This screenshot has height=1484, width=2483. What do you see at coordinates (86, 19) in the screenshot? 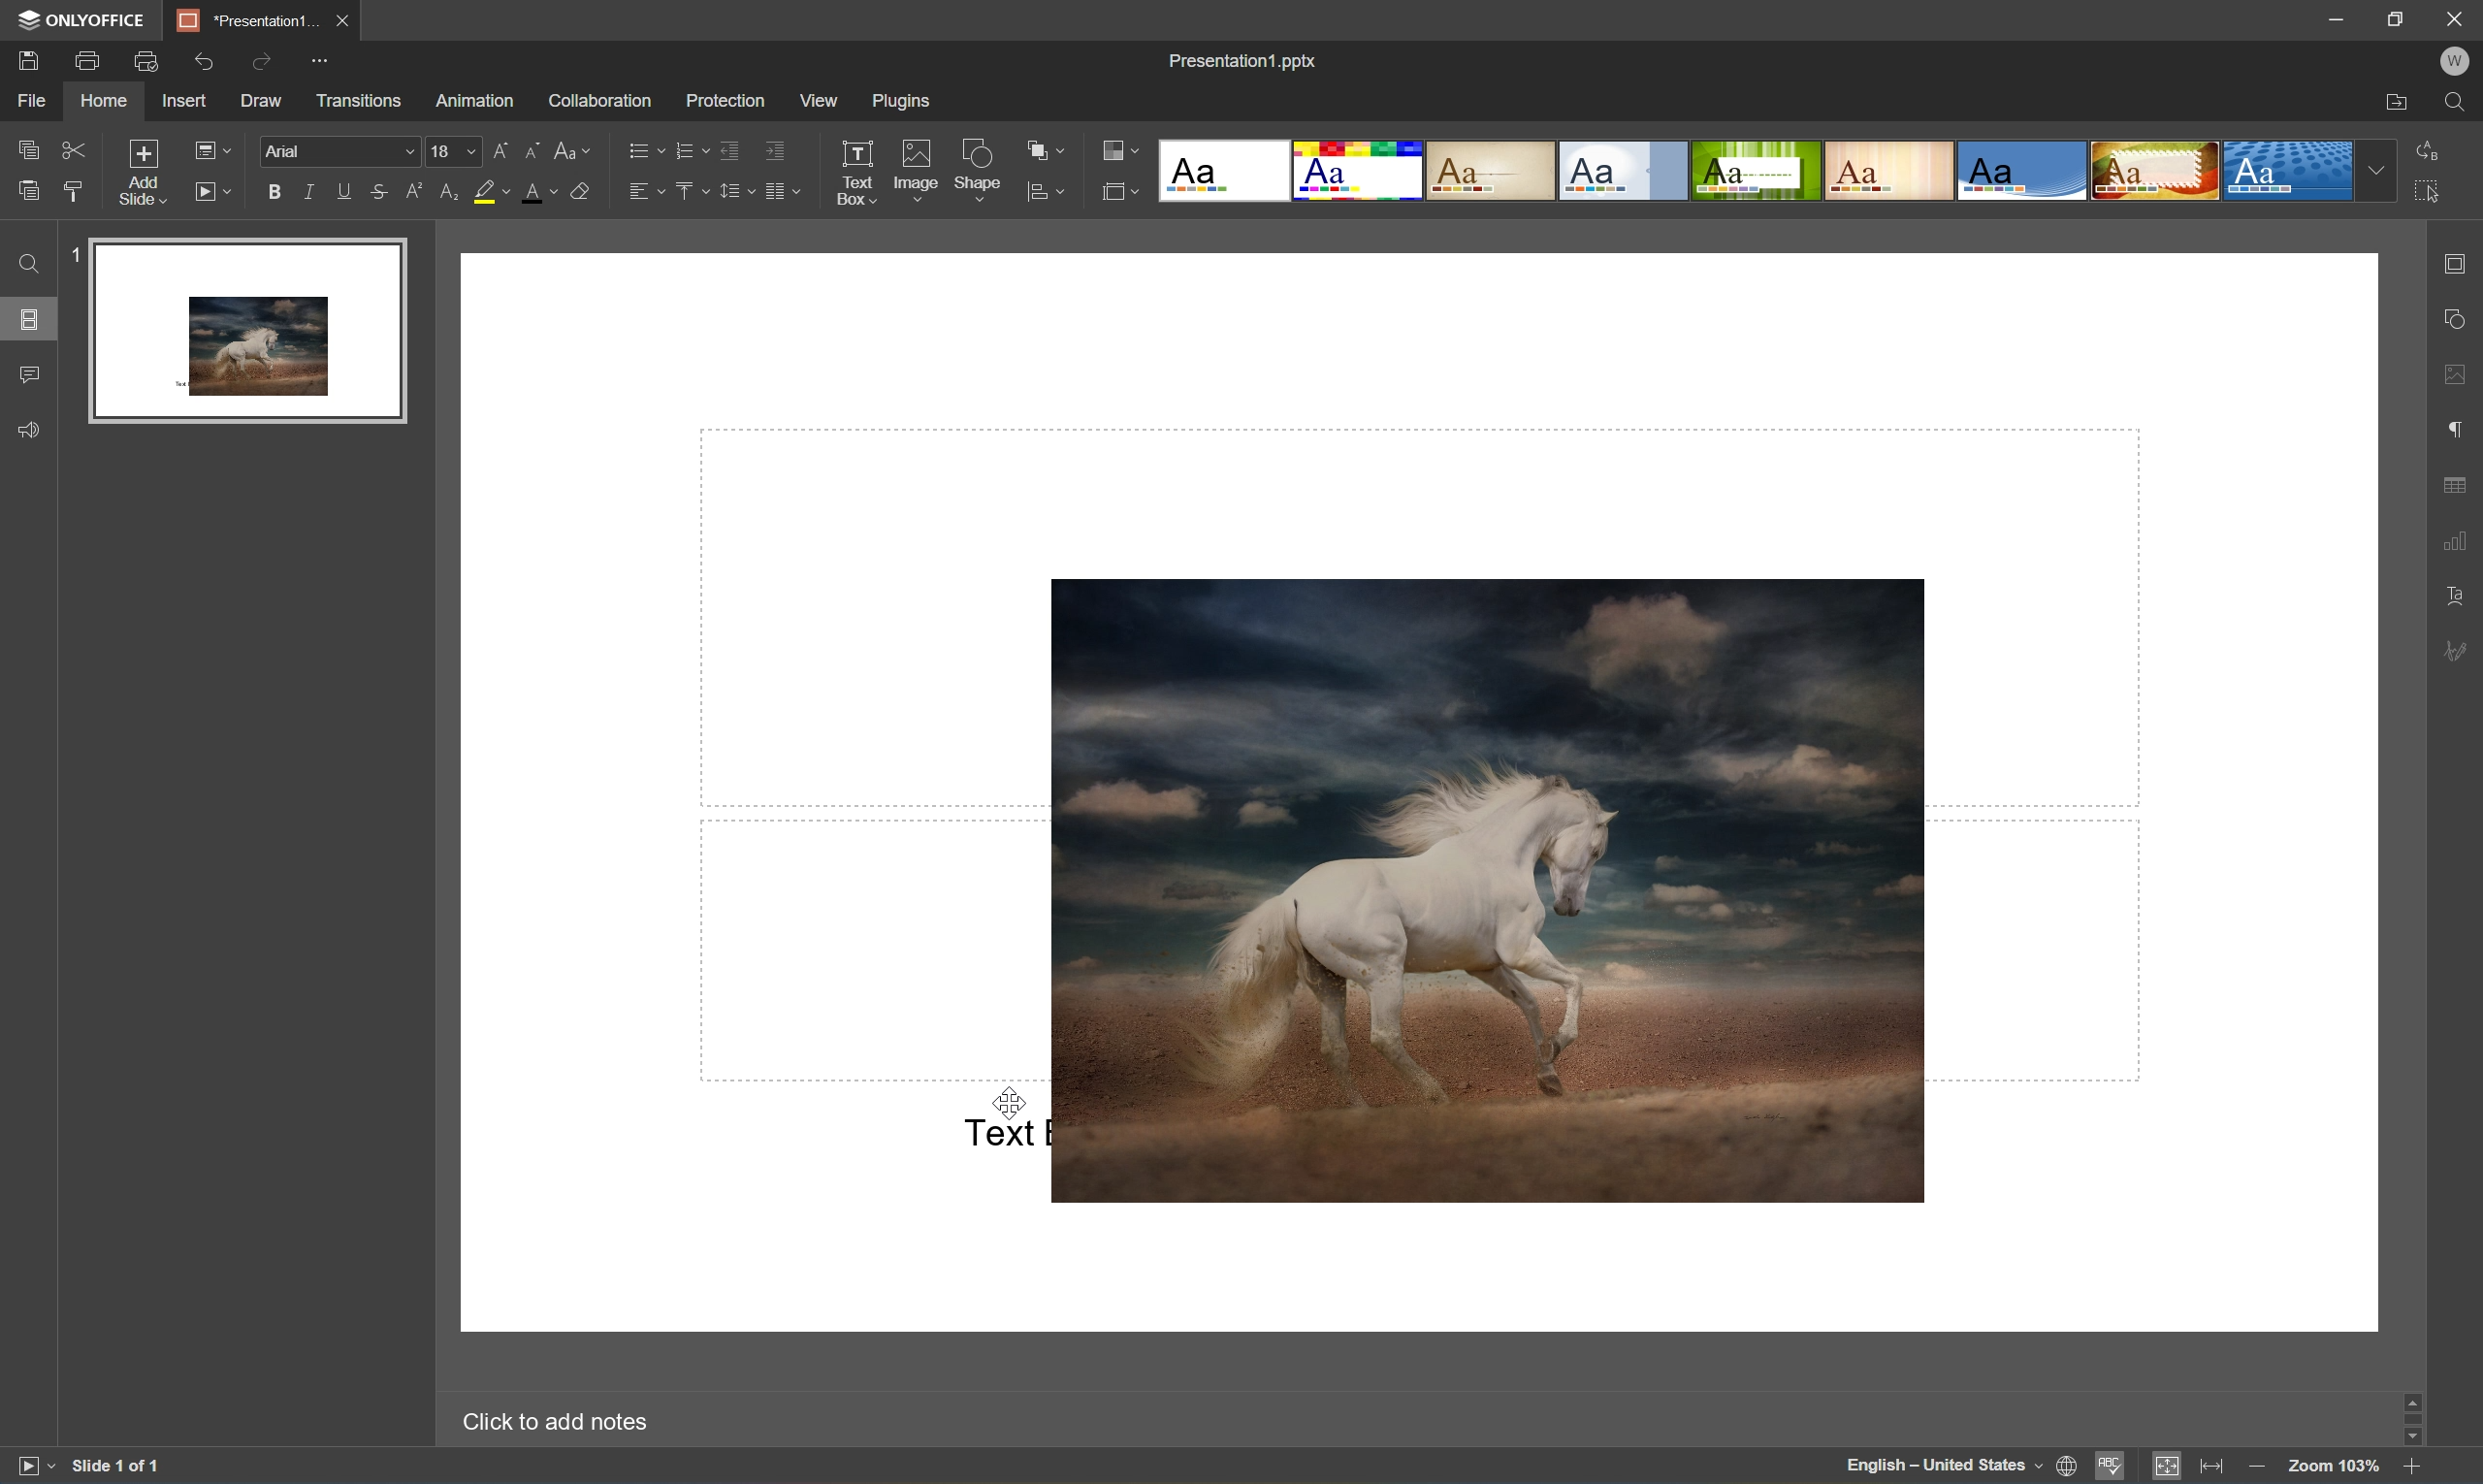
I see `ONLYOFFICE` at bounding box center [86, 19].